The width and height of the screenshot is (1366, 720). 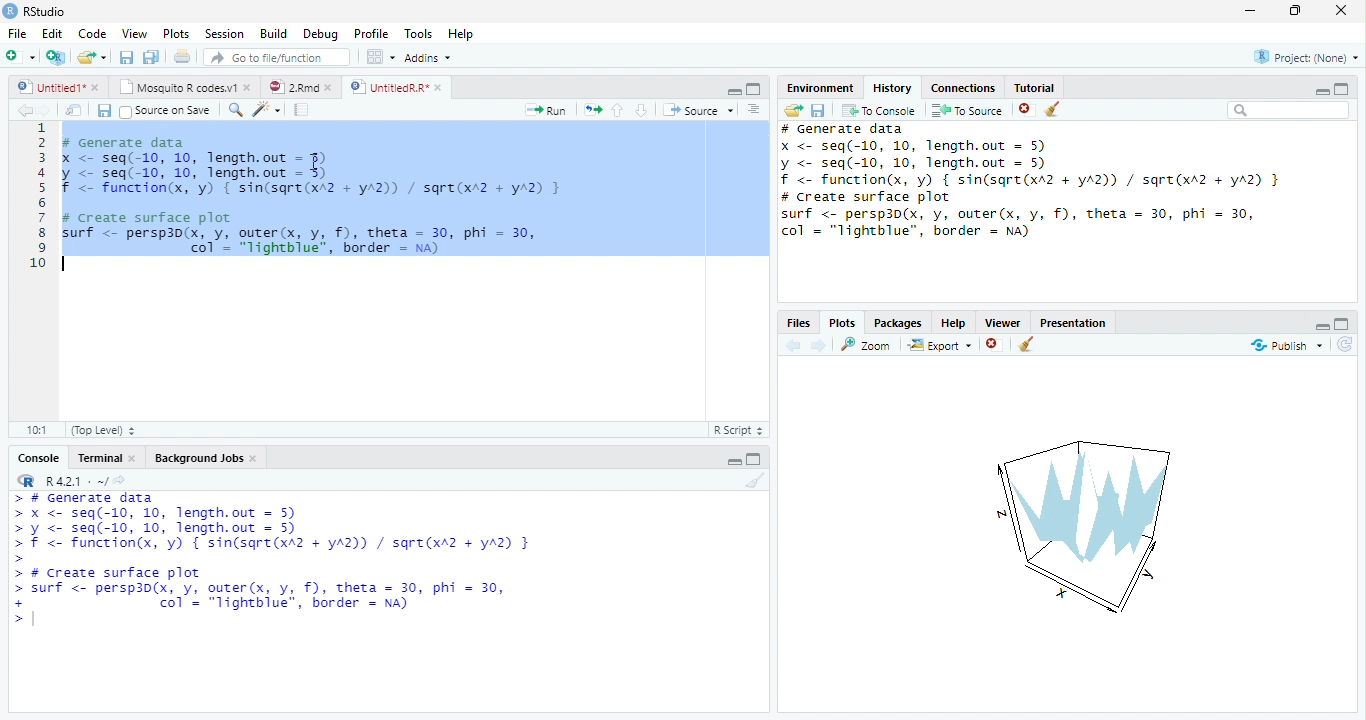 I want to click on R, so click(x=23, y=481).